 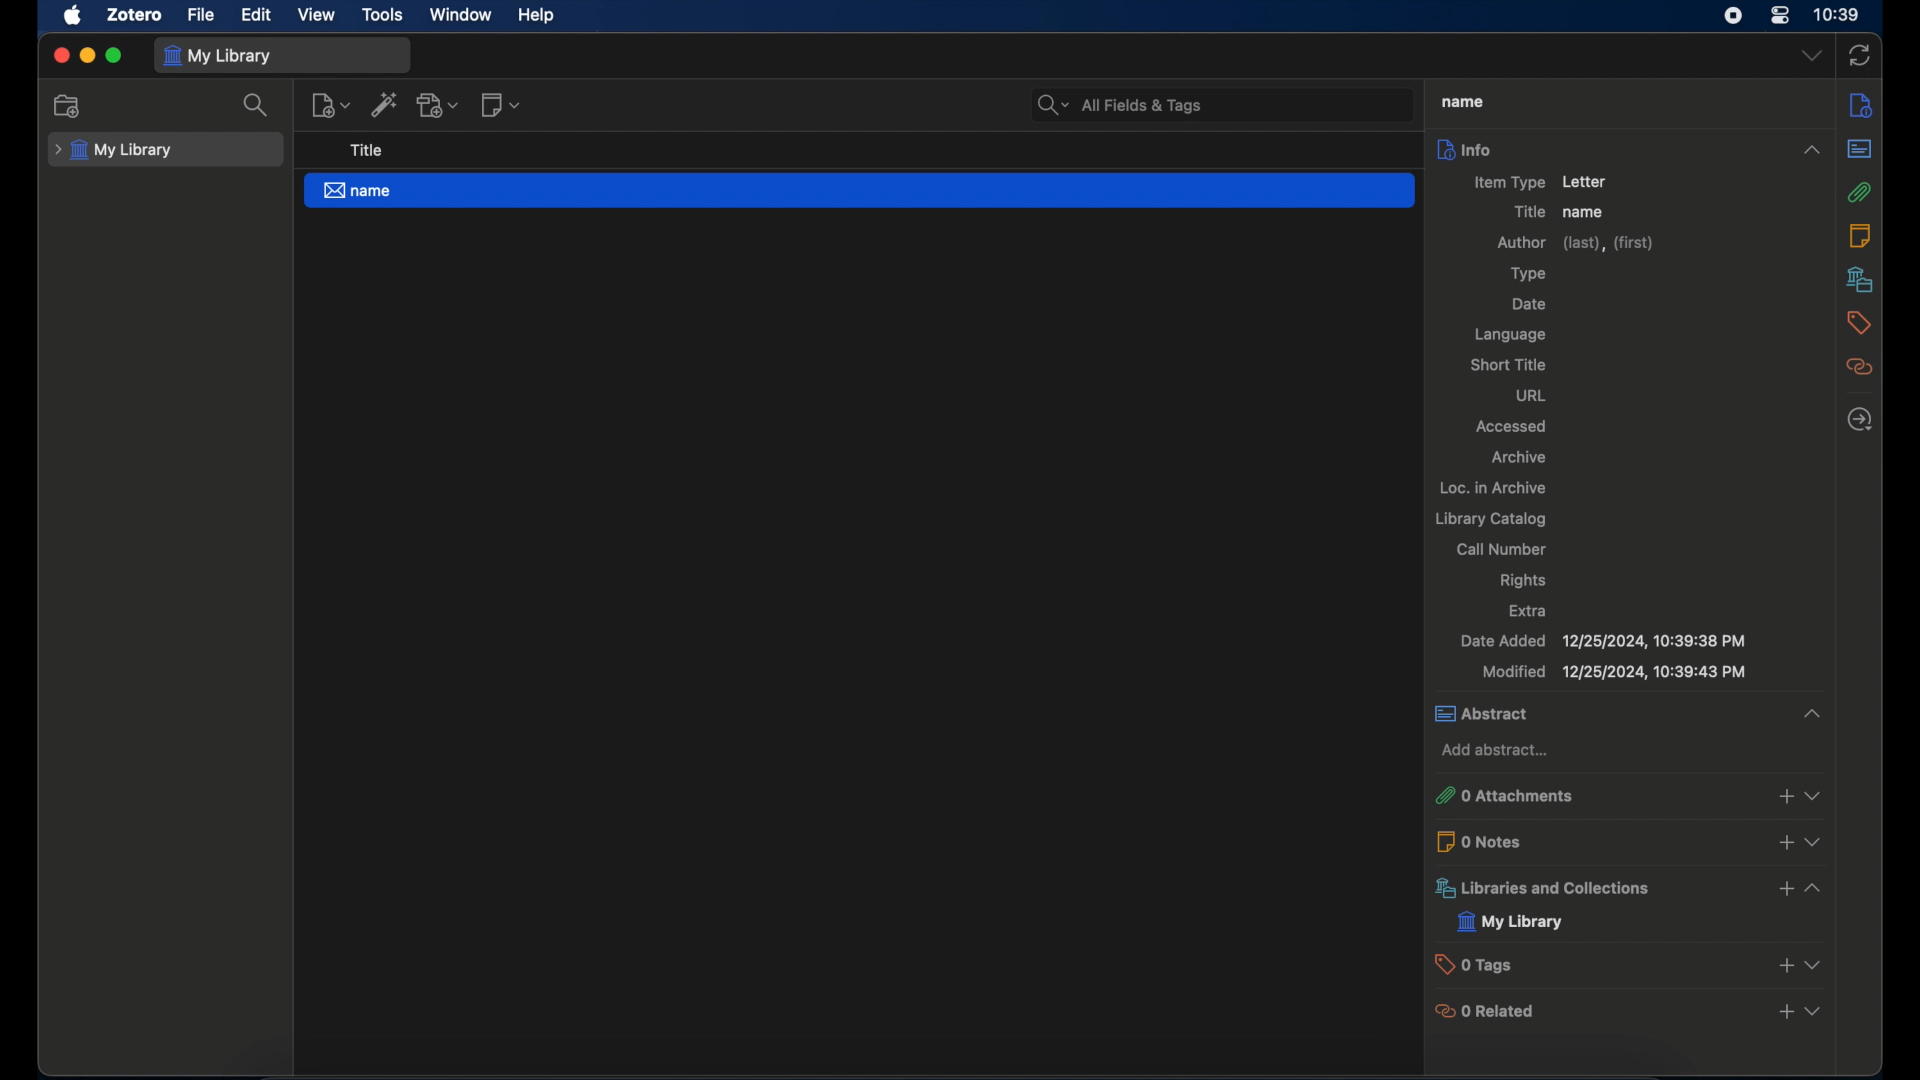 I want to click on title, so click(x=367, y=151).